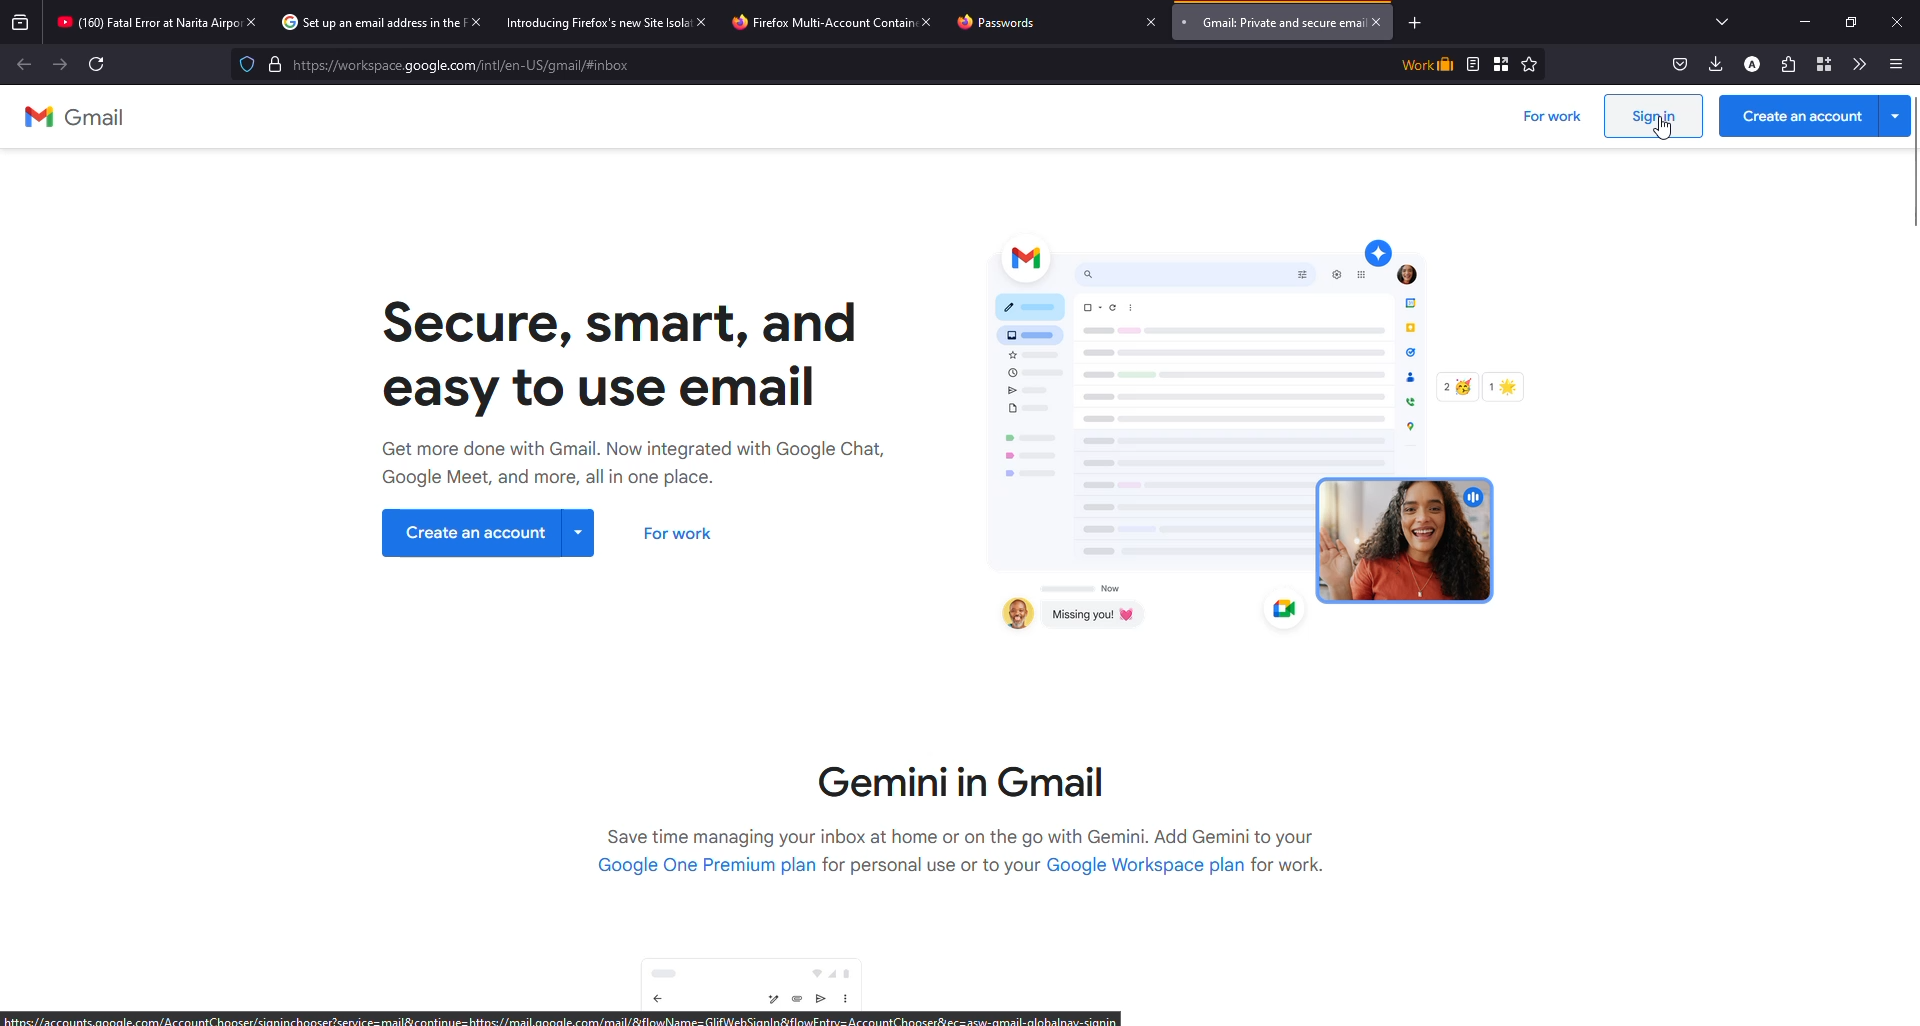  Describe the element at coordinates (761, 974) in the screenshot. I see `Dialog box` at that location.